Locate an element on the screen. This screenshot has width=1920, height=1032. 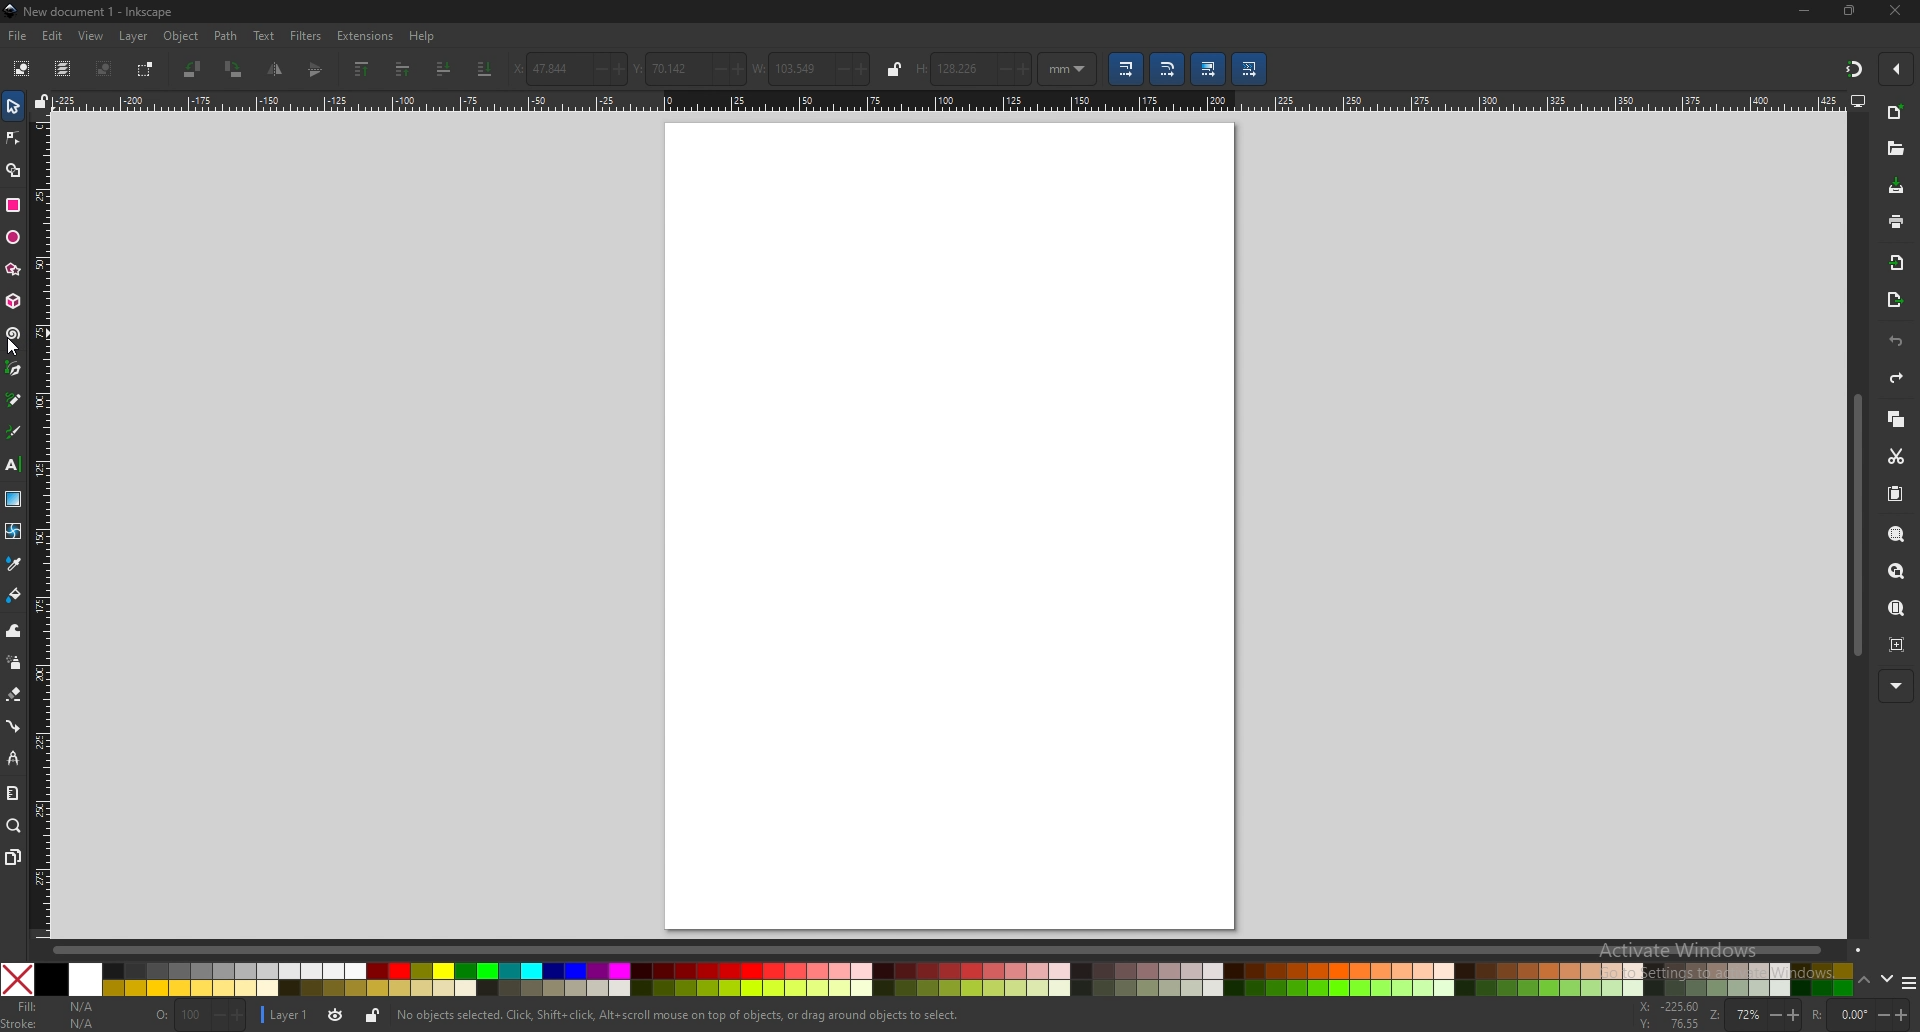
import is located at coordinates (1896, 263).